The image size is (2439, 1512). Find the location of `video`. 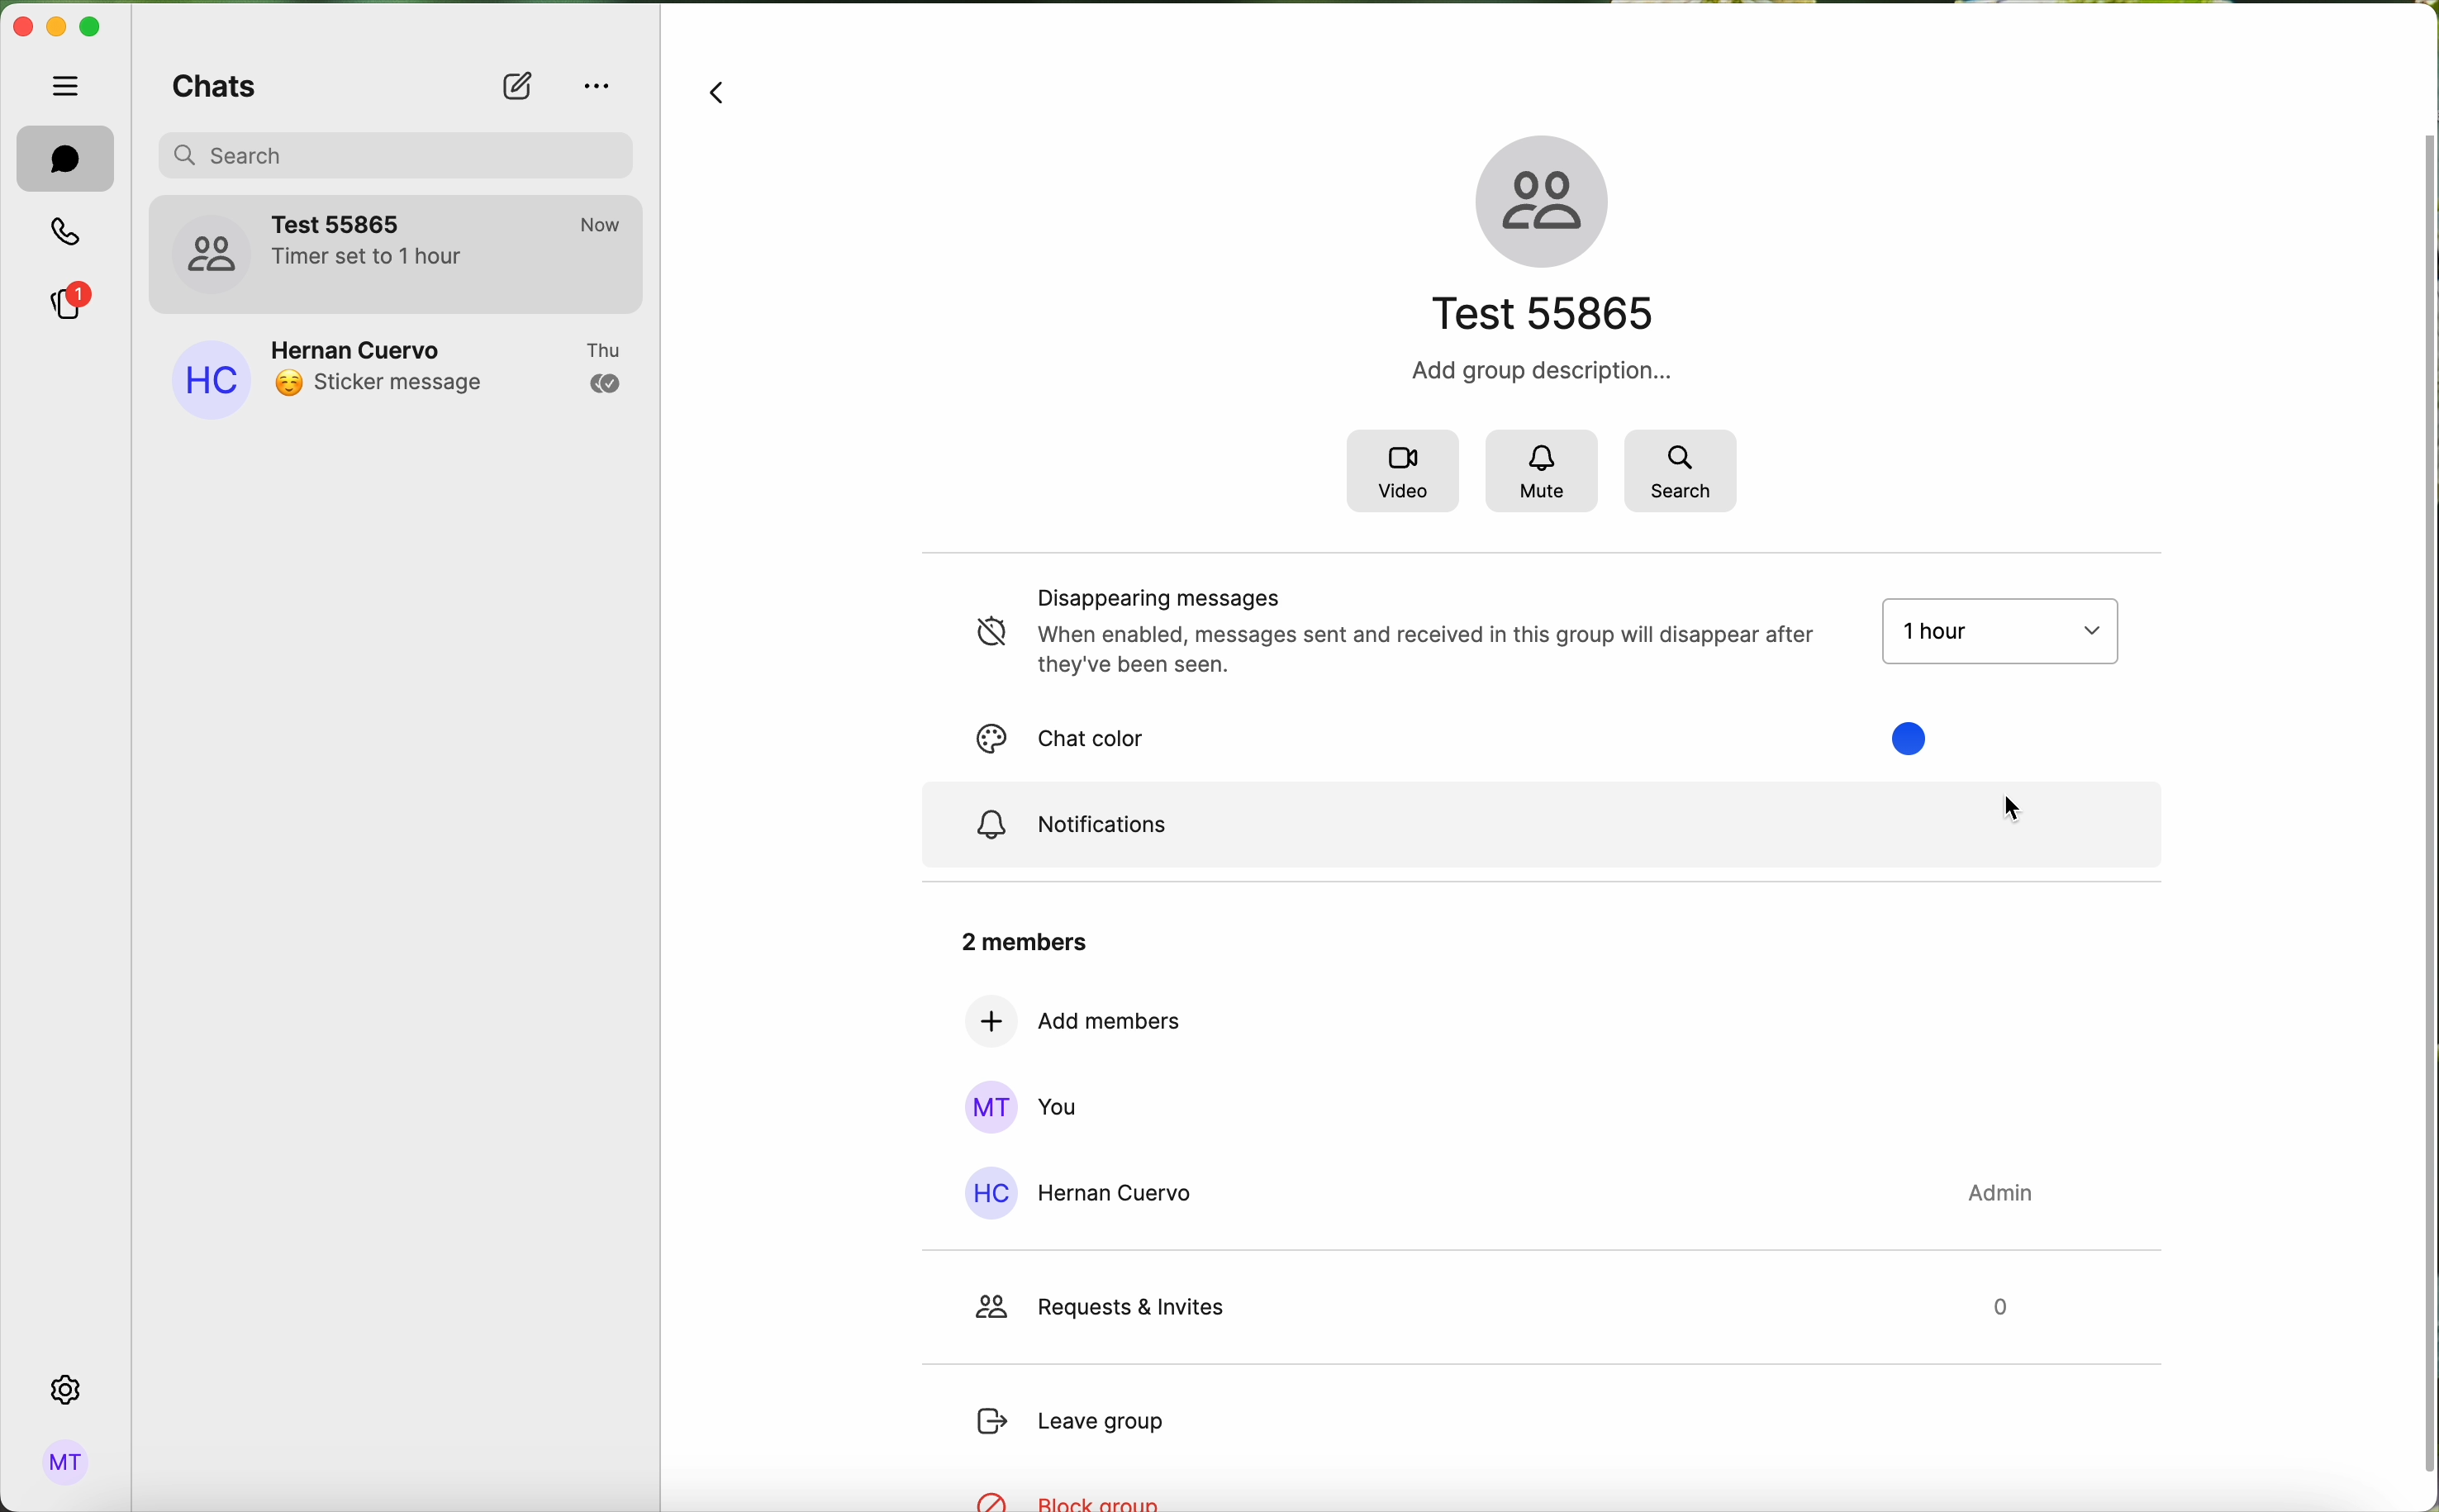

video is located at coordinates (1401, 470).